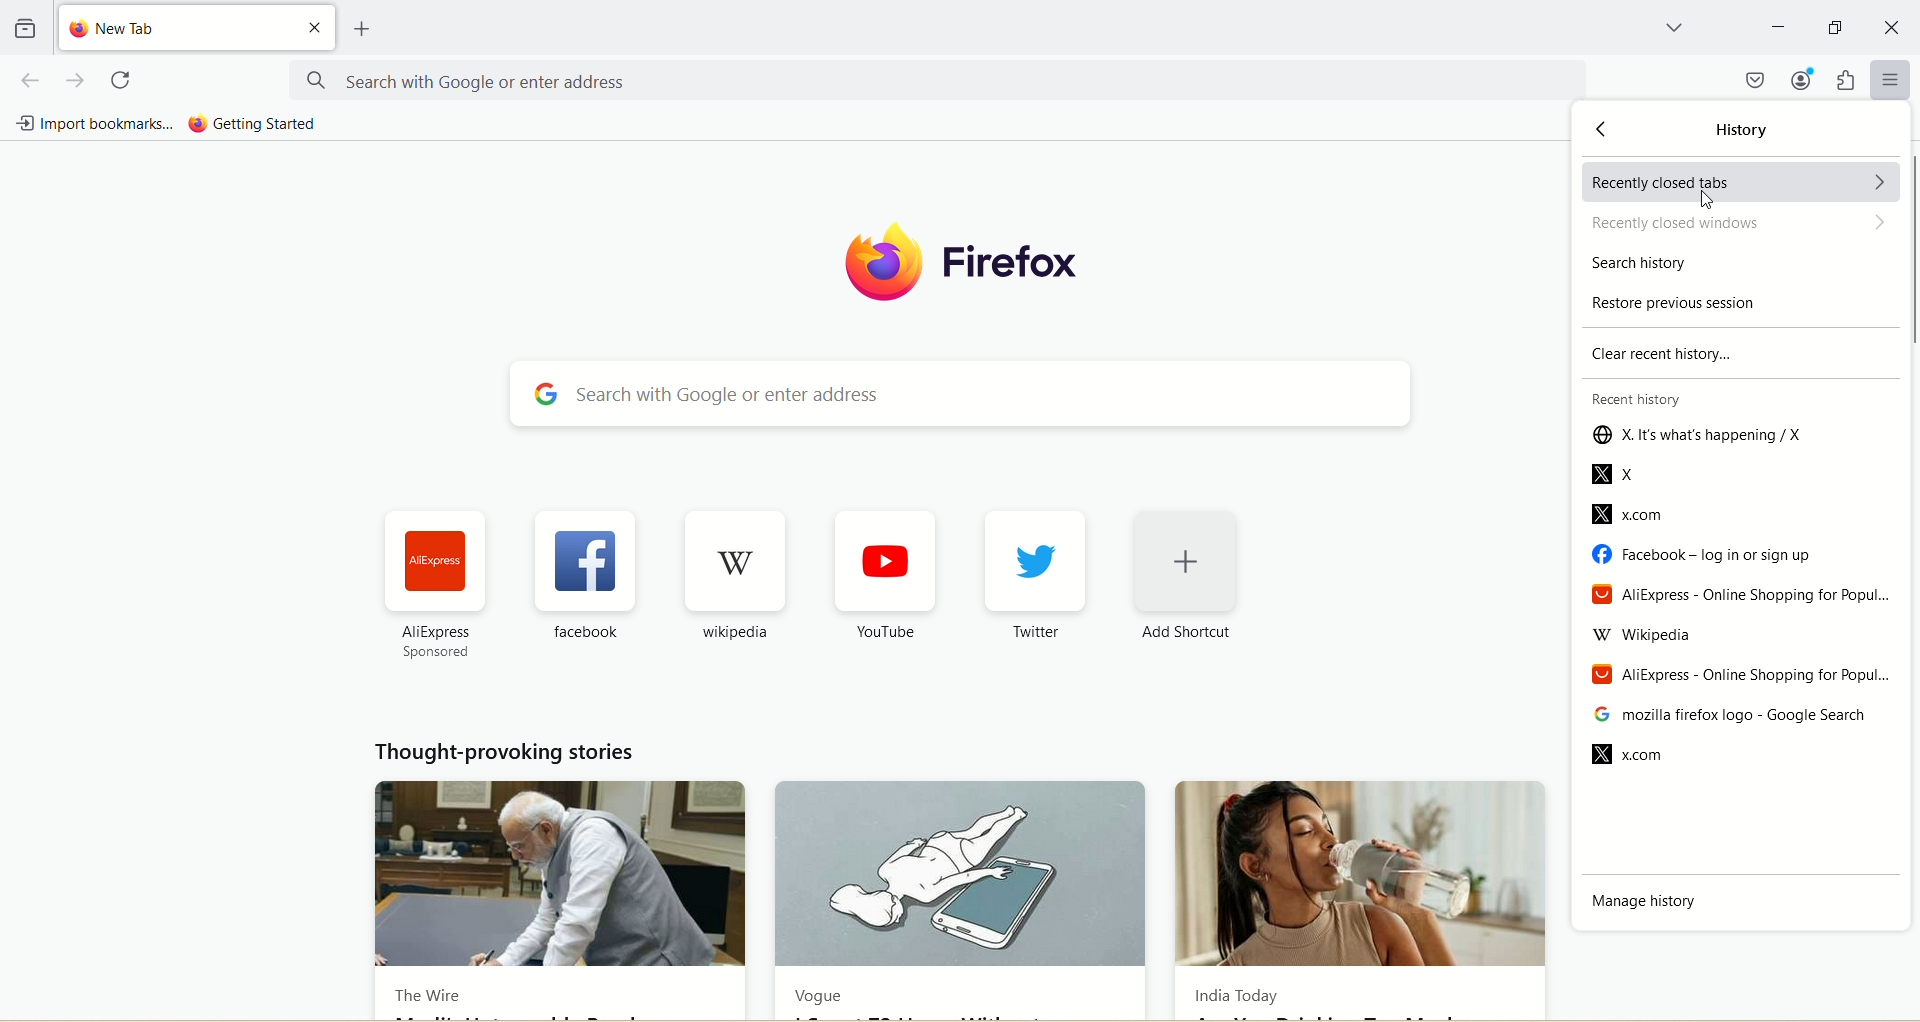 Image resolution: width=1920 pixels, height=1022 pixels. I want to click on Vogue, so click(962, 875).